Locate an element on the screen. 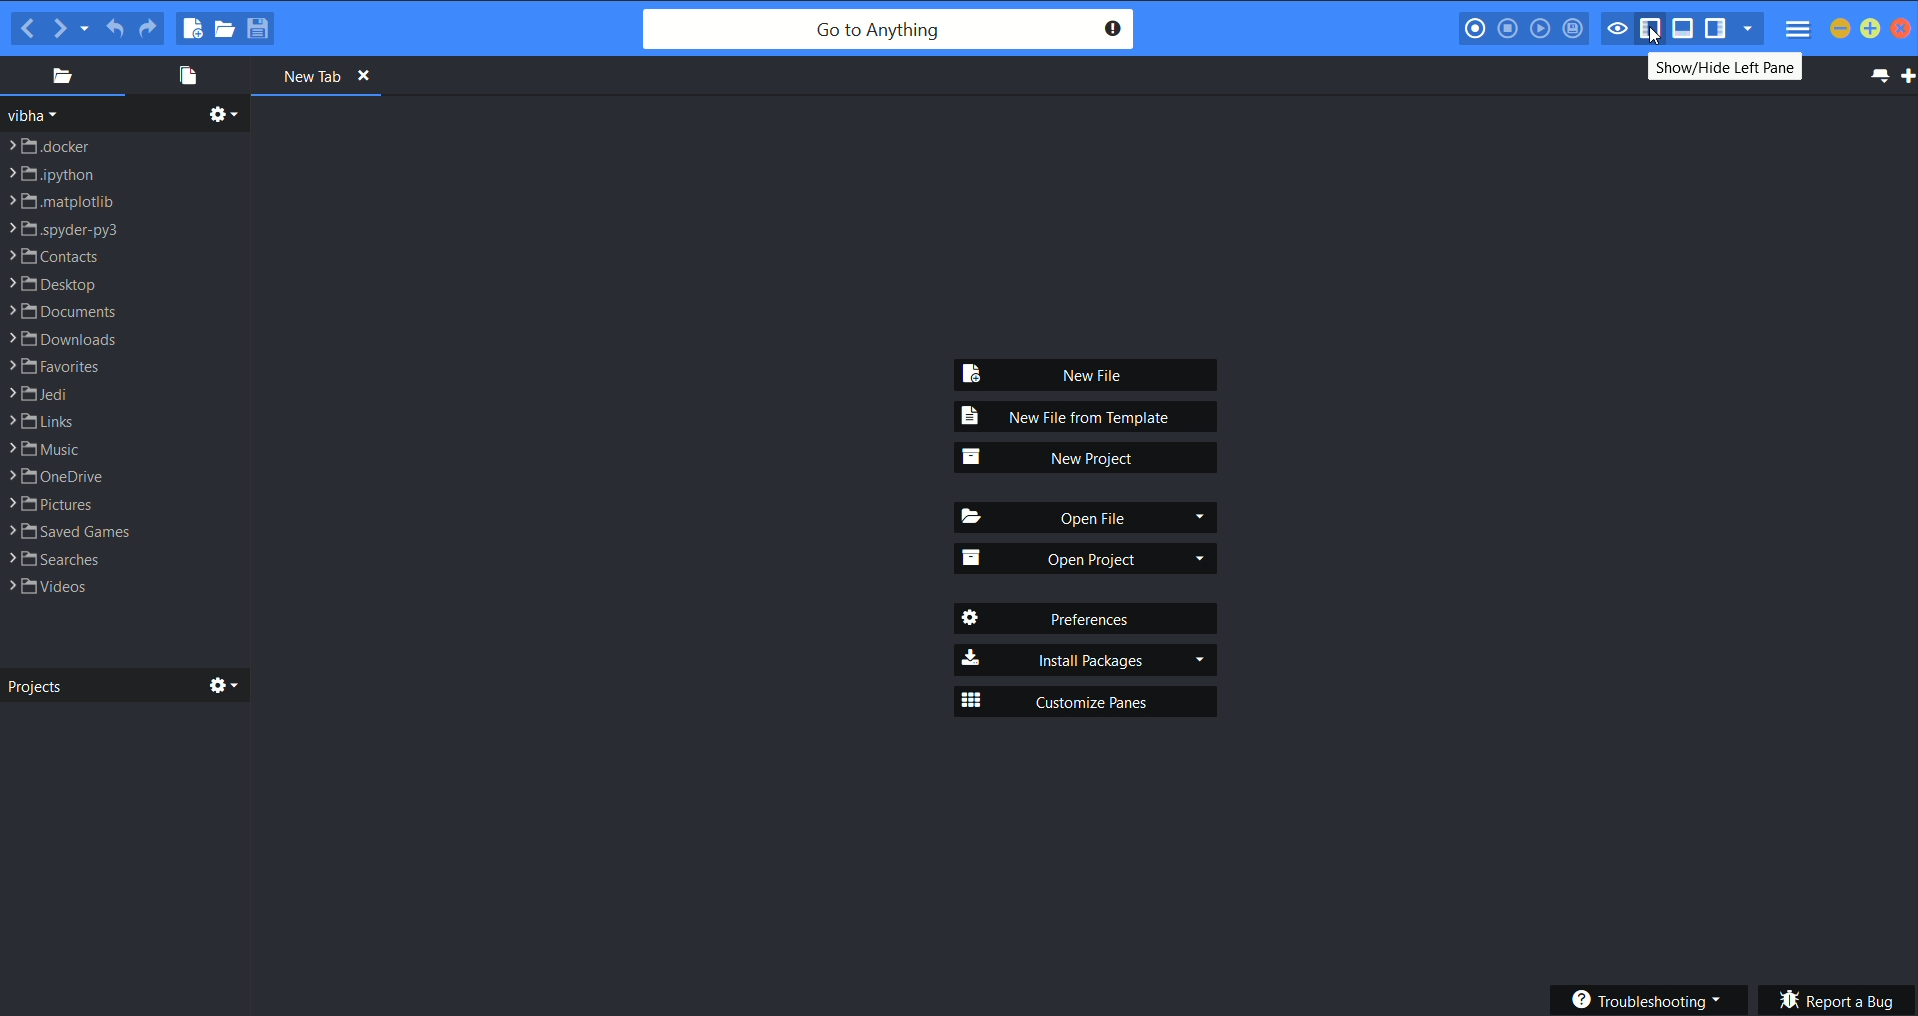  desktop is located at coordinates (55, 283).